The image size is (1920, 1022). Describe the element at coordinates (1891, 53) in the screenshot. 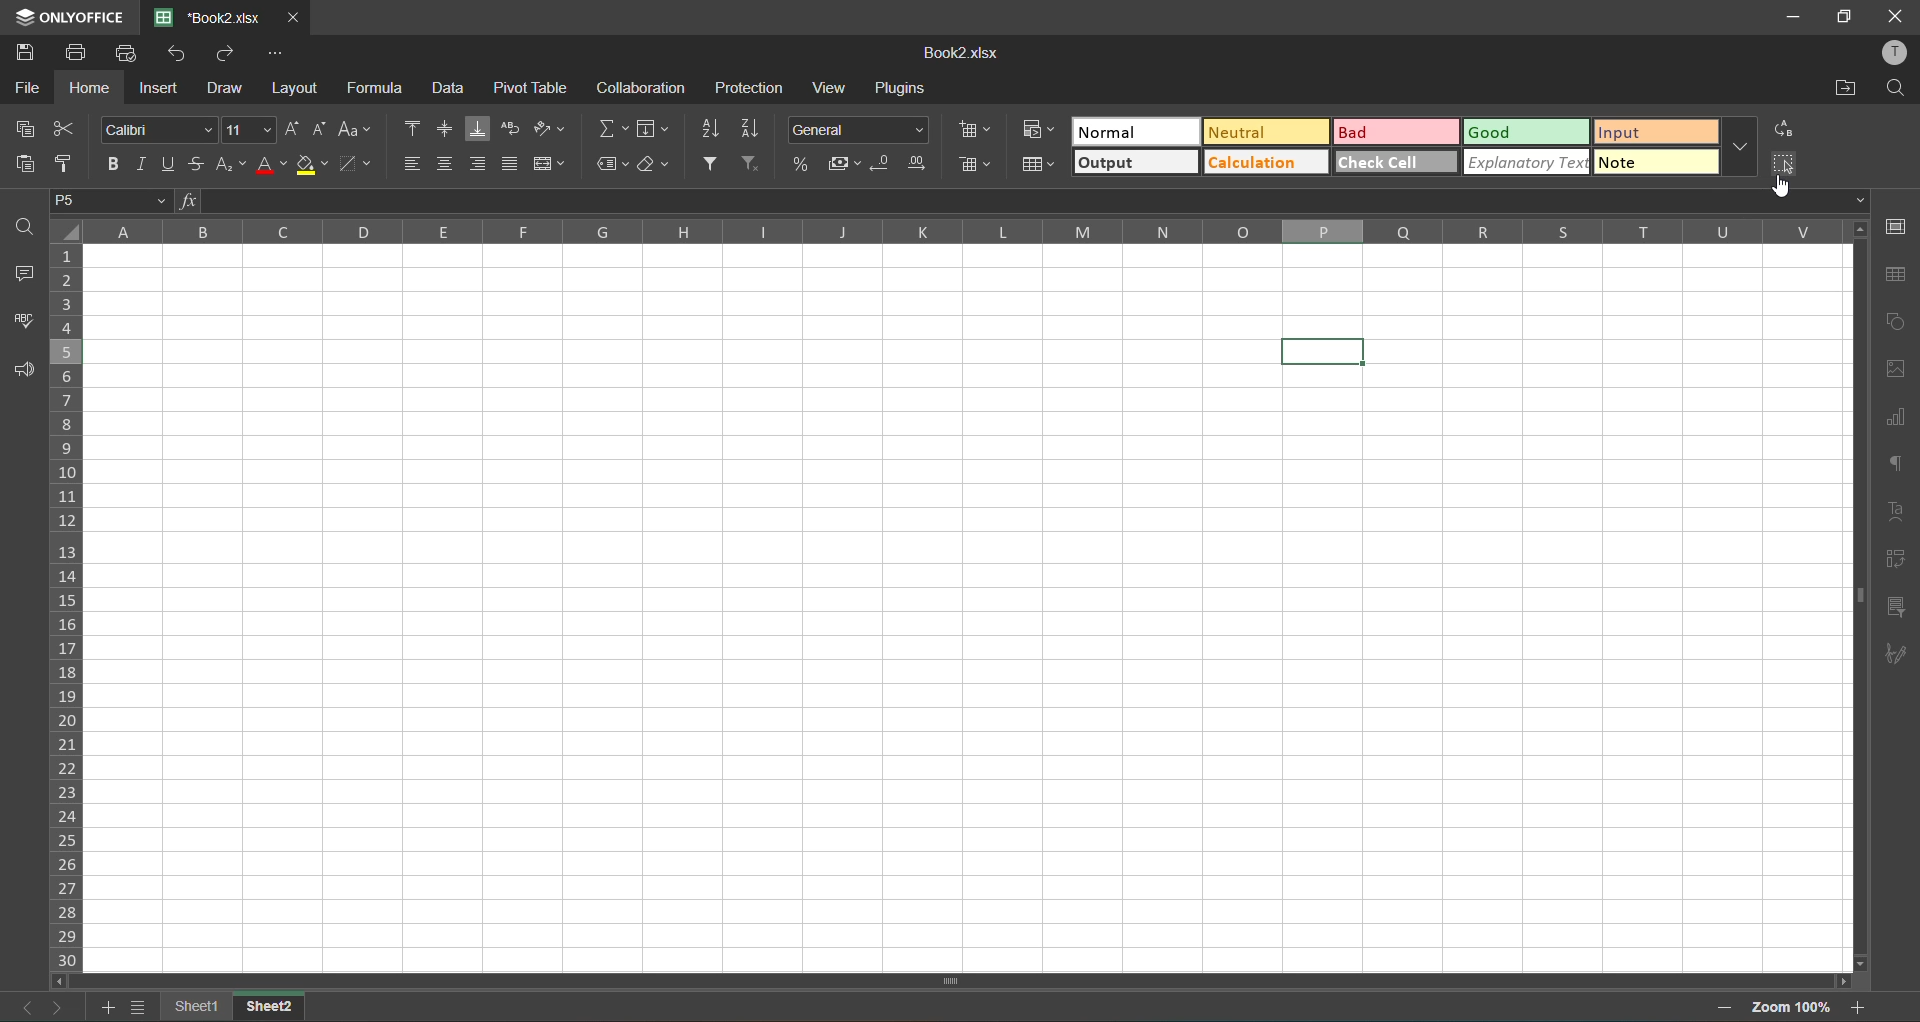

I see `profile` at that location.